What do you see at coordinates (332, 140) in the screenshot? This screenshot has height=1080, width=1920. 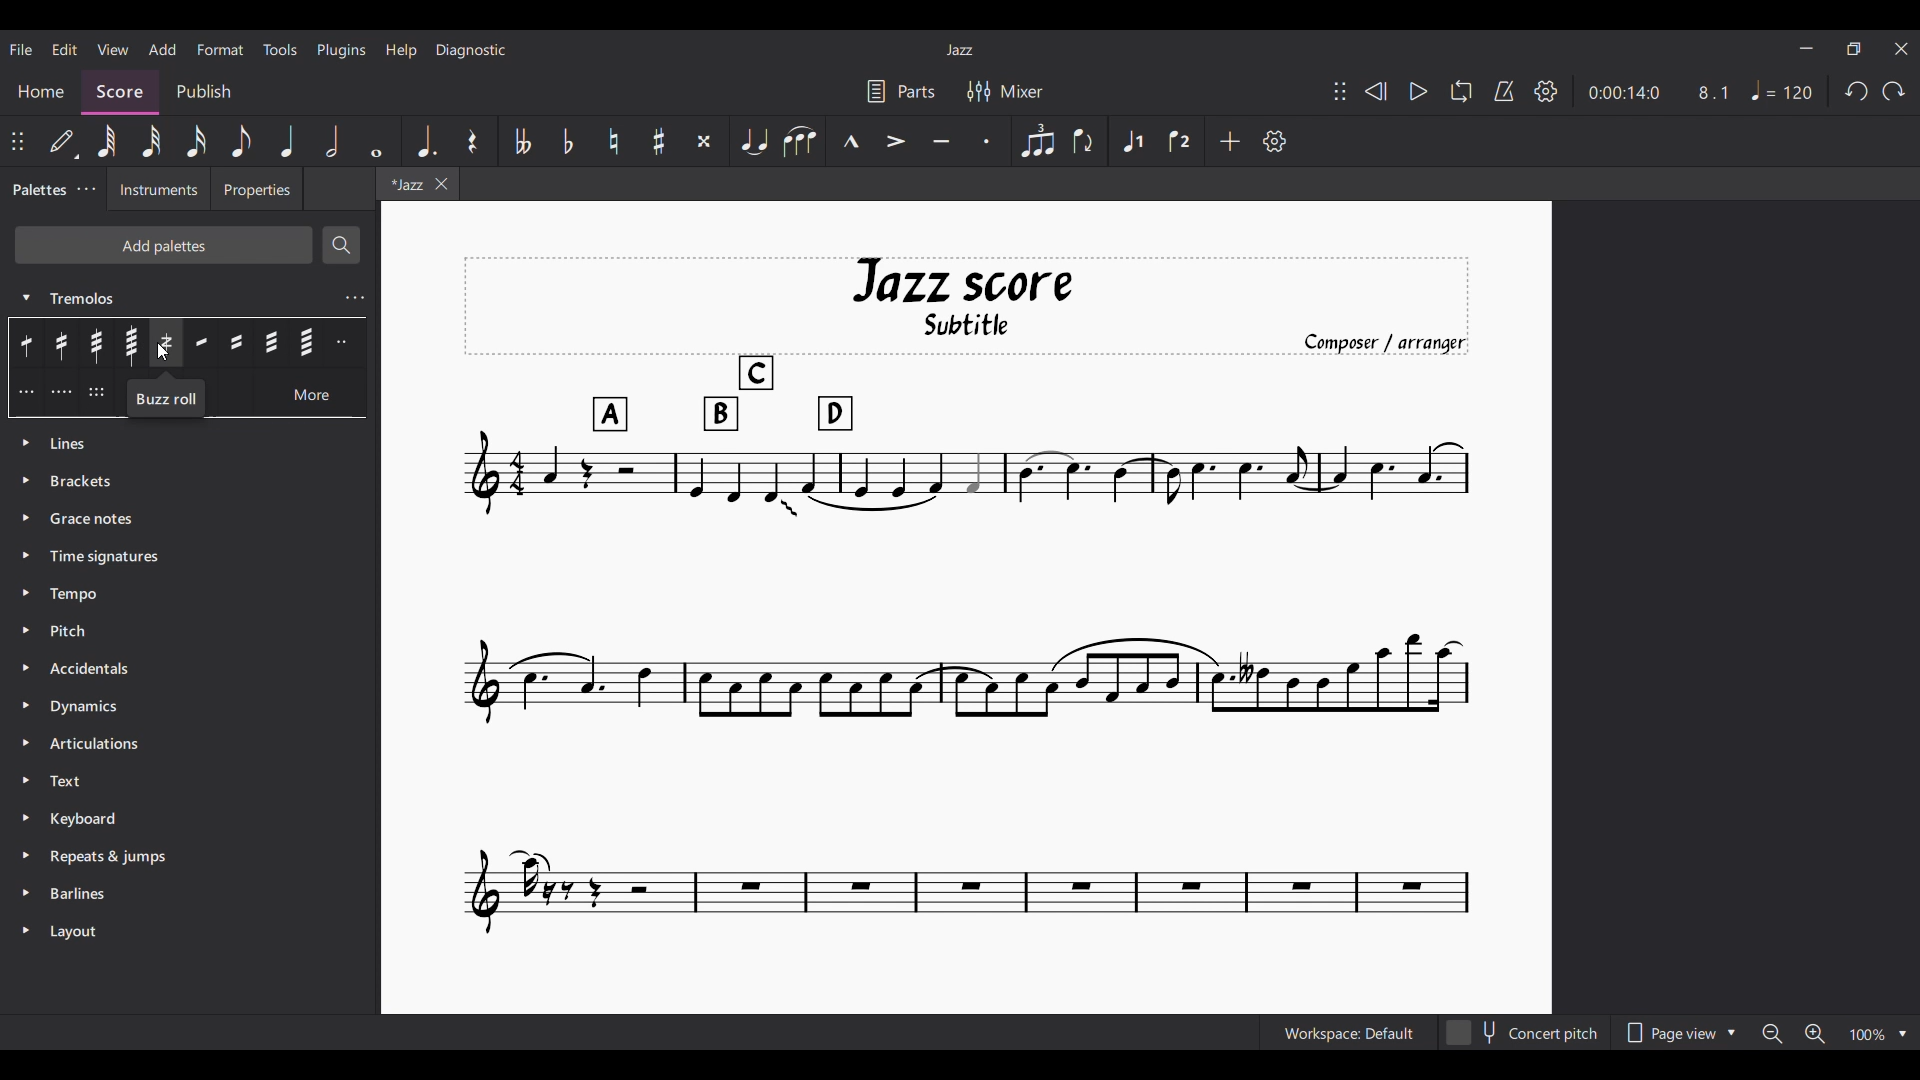 I see `Half note` at bounding box center [332, 140].